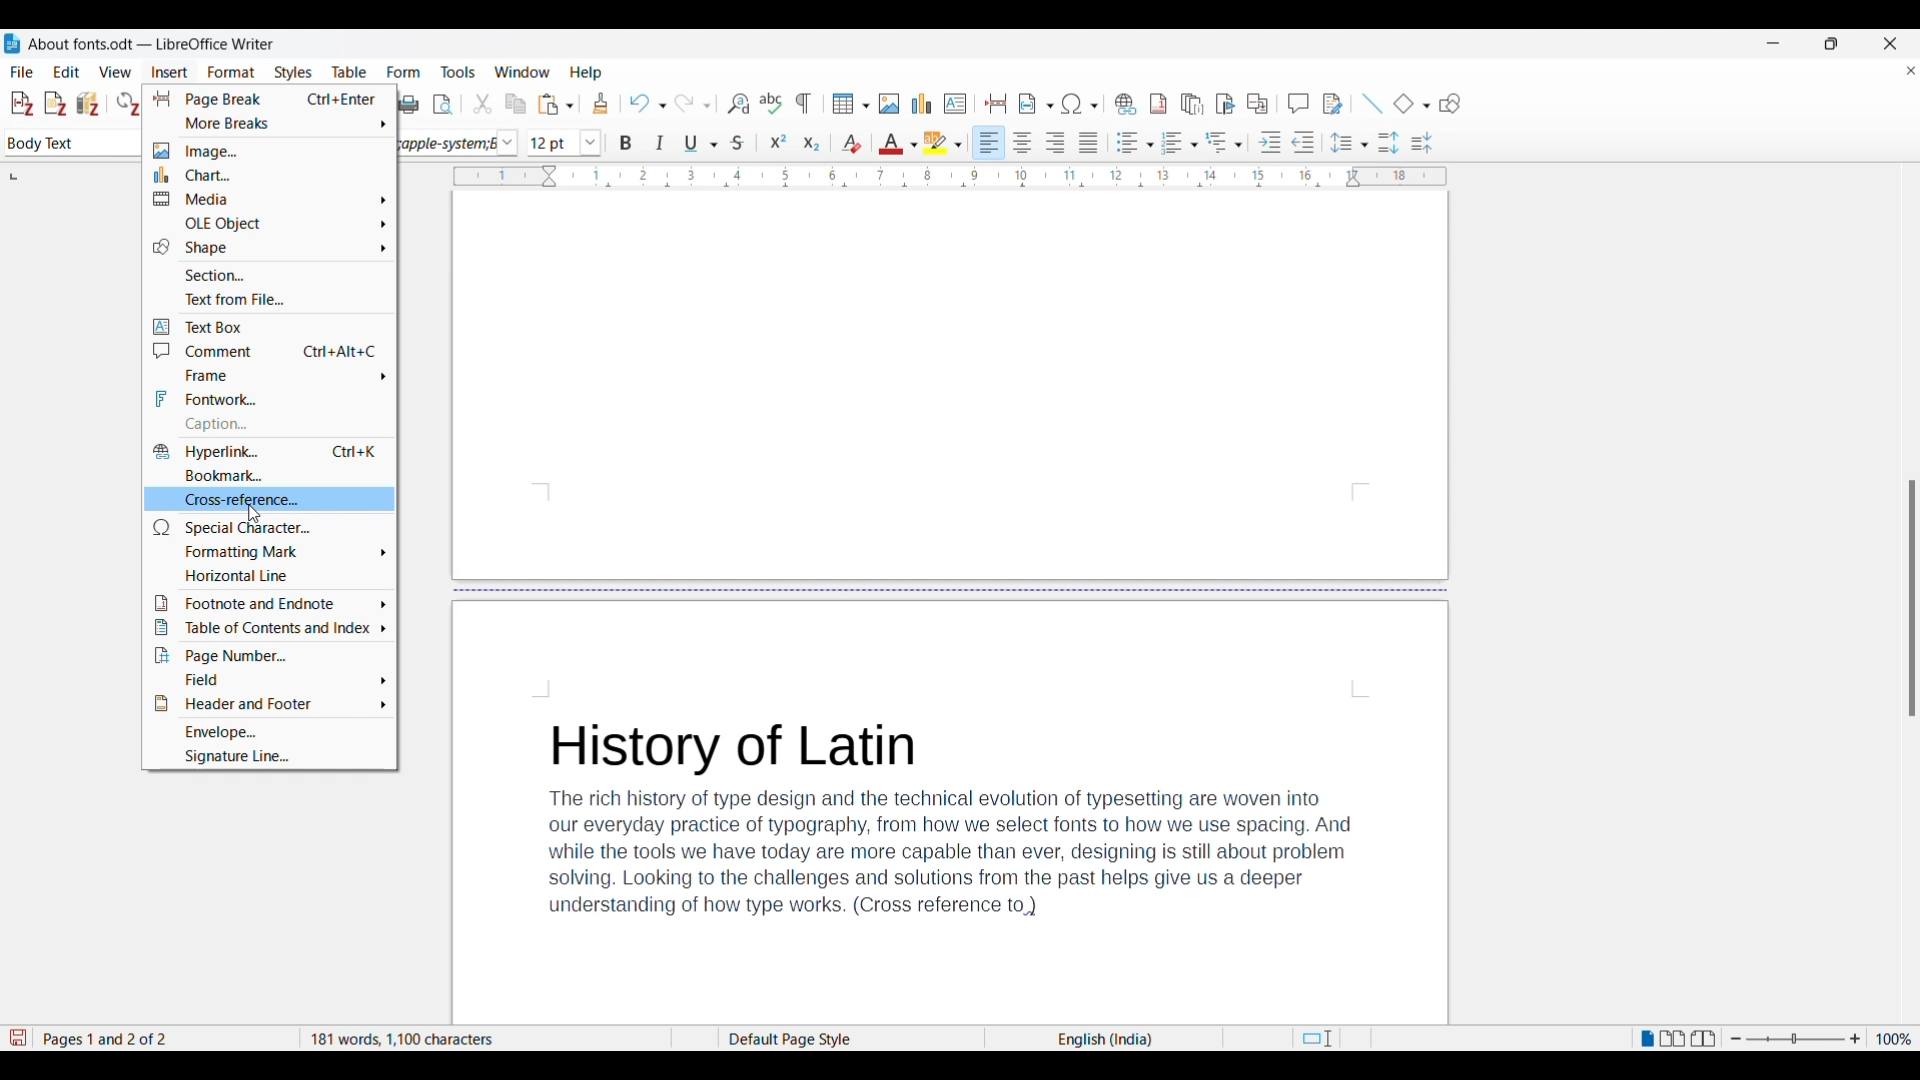 This screenshot has height=1080, width=1920. What do you see at coordinates (1795, 1040) in the screenshot?
I see `Change zoom slider` at bounding box center [1795, 1040].